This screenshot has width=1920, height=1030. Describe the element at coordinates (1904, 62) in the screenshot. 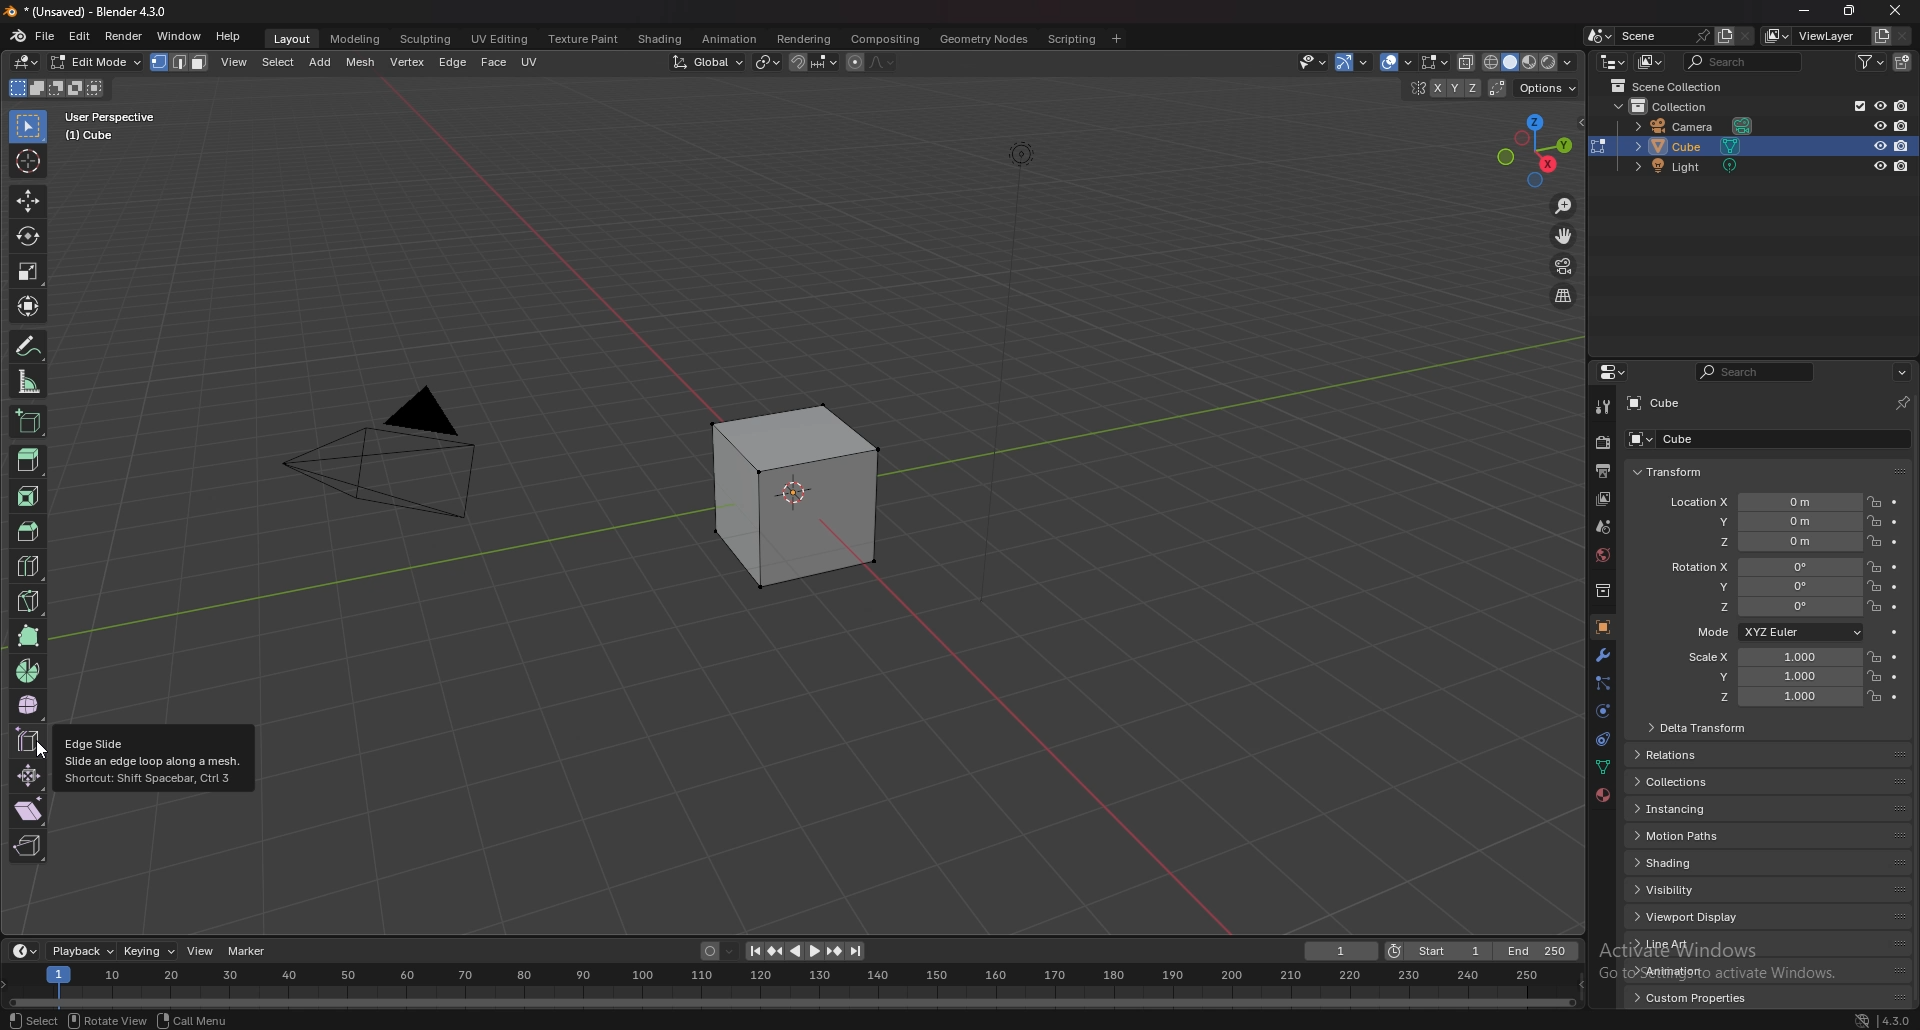

I see `new collection` at that location.